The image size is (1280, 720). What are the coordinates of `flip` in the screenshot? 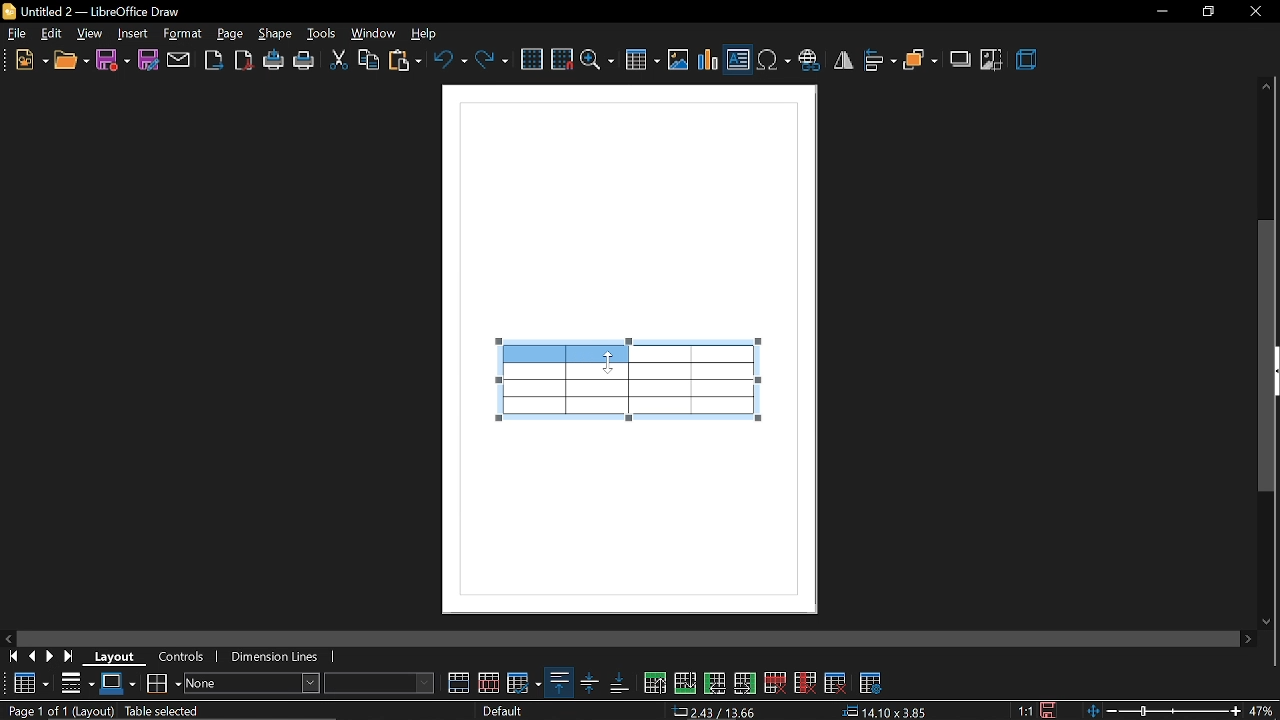 It's located at (842, 58).